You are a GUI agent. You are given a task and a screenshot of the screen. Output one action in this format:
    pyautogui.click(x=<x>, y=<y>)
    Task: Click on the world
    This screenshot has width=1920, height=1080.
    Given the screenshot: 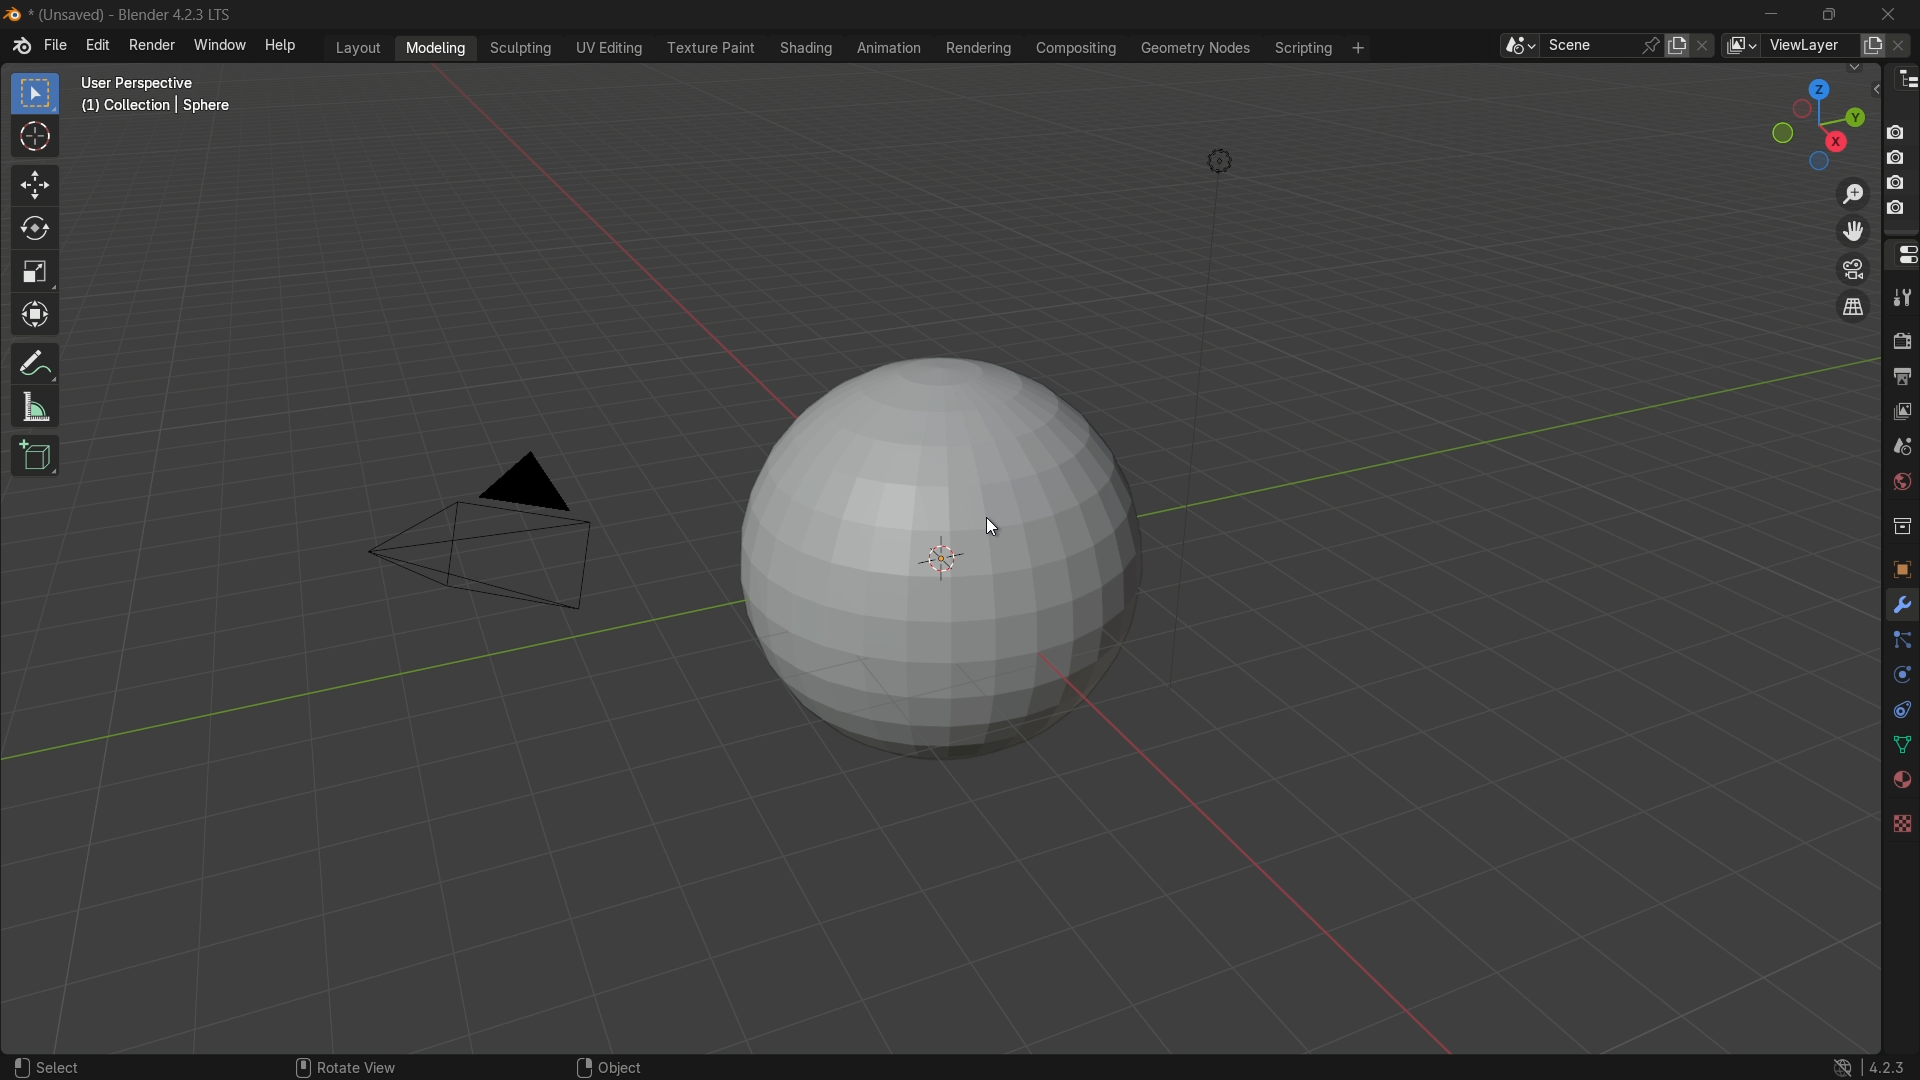 What is the action you would take?
    pyautogui.click(x=1901, y=484)
    